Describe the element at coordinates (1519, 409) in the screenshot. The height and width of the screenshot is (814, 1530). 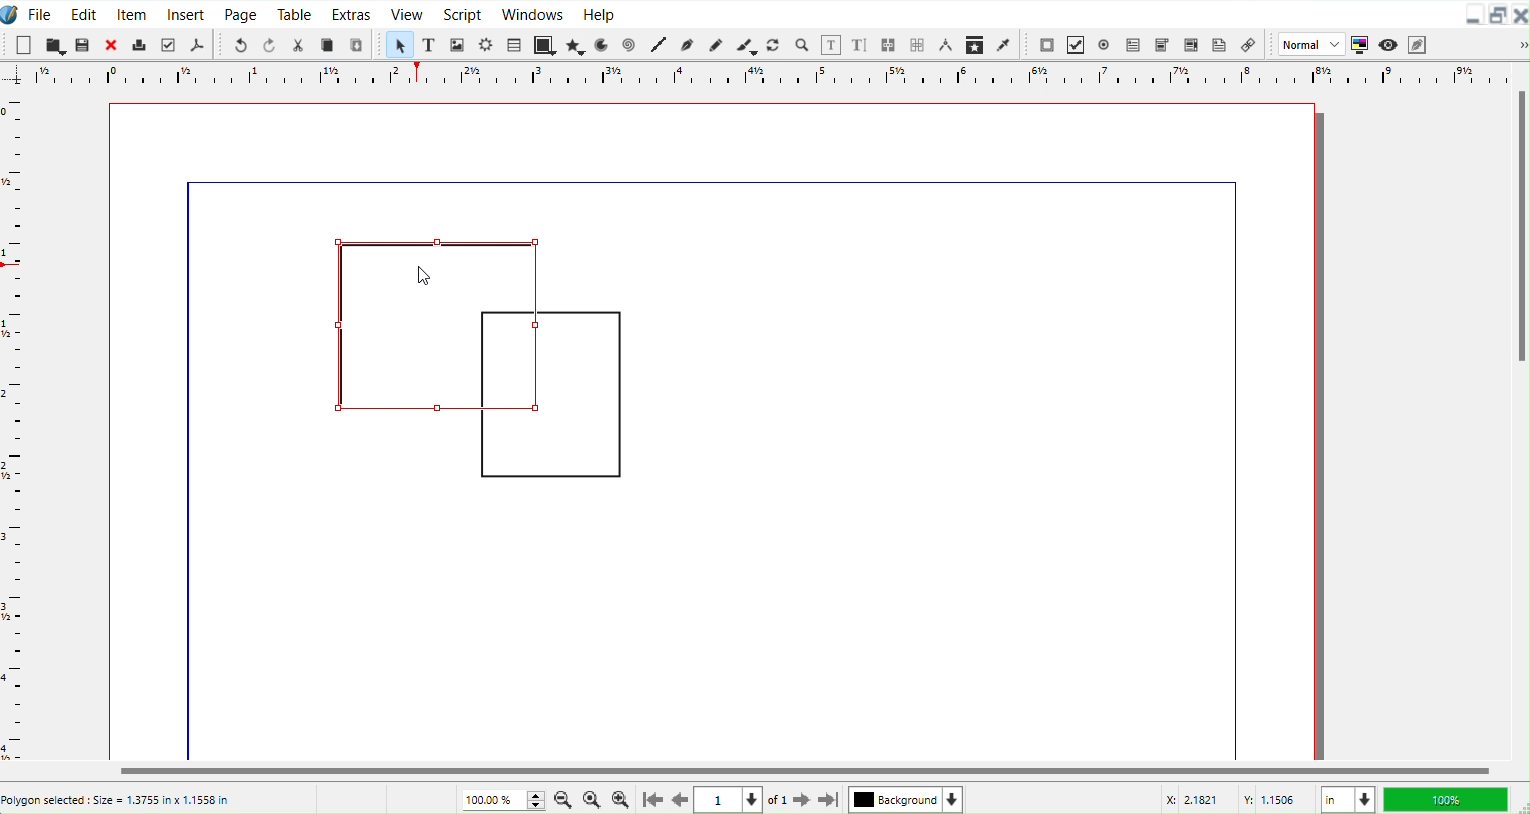
I see `Vertical Scroll Bar` at that location.